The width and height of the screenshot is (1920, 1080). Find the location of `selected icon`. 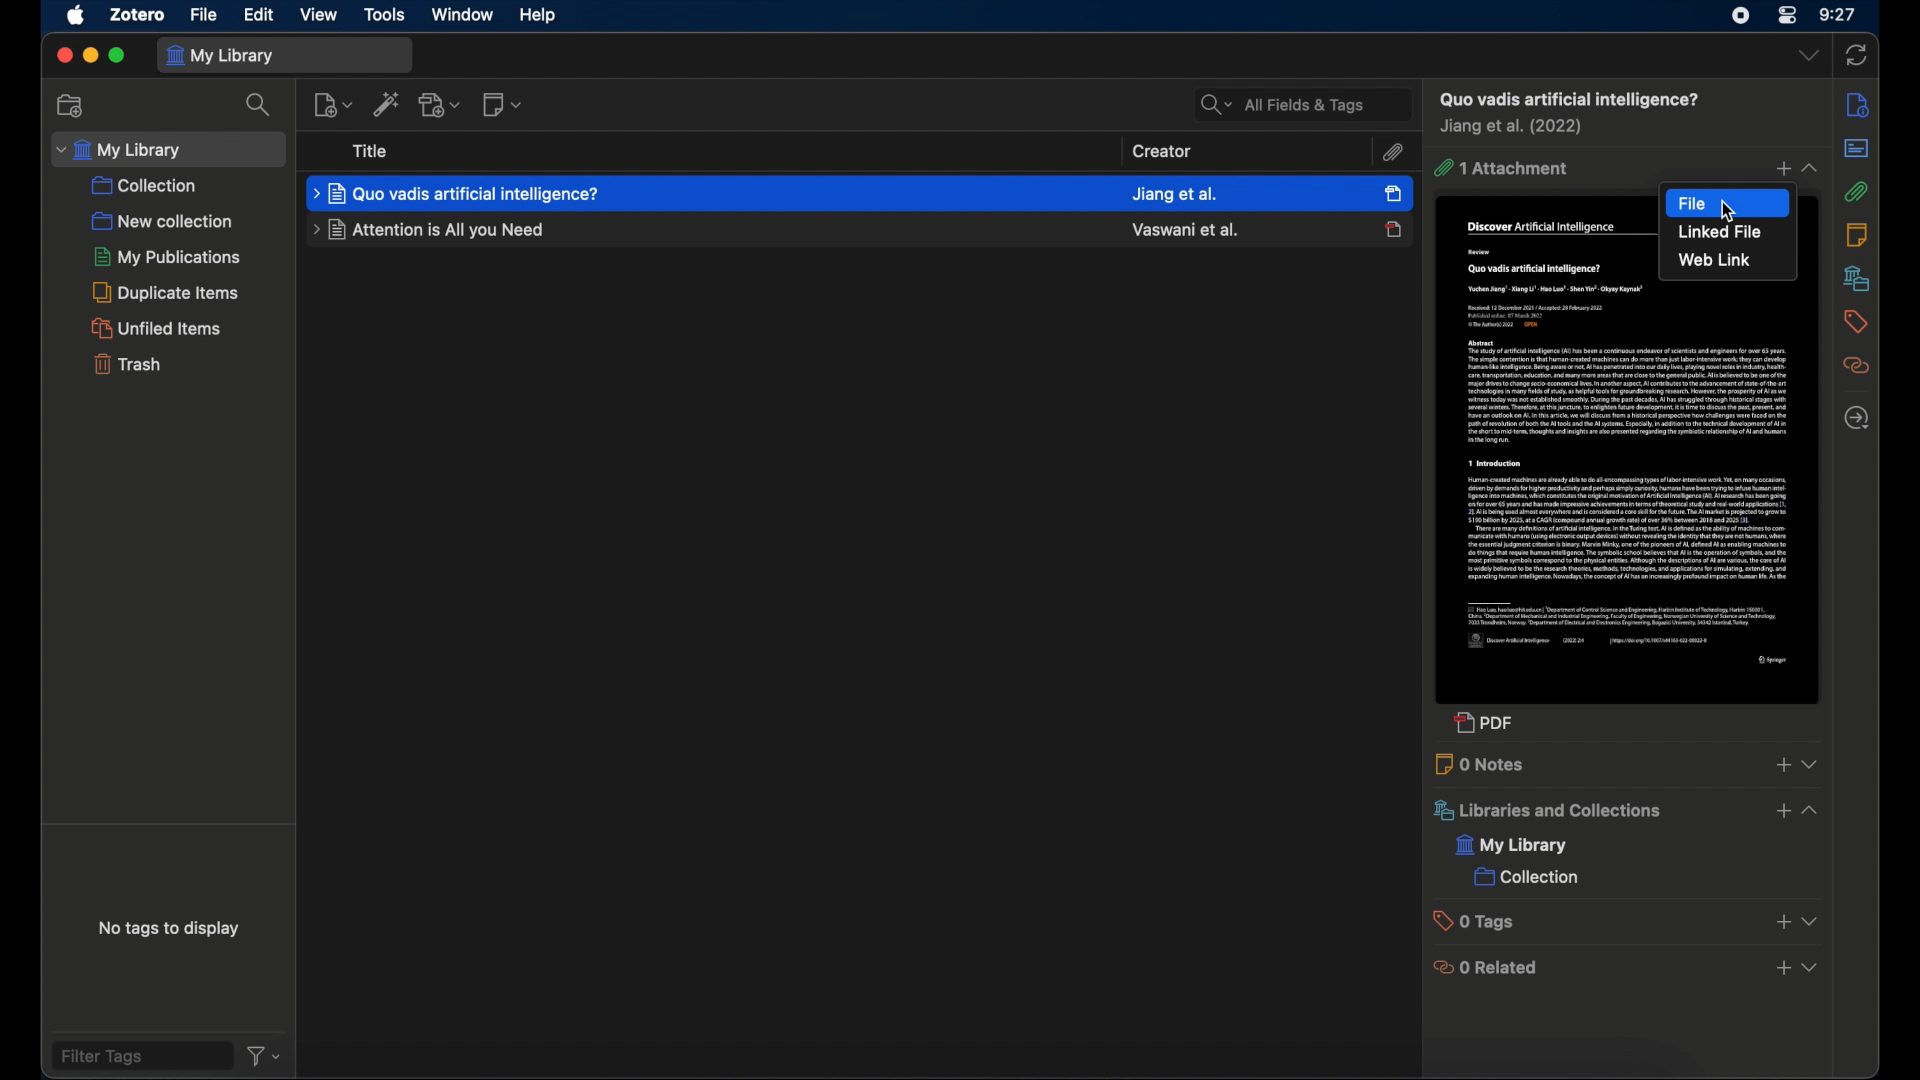

selected icon is located at coordinates (1393, 193).